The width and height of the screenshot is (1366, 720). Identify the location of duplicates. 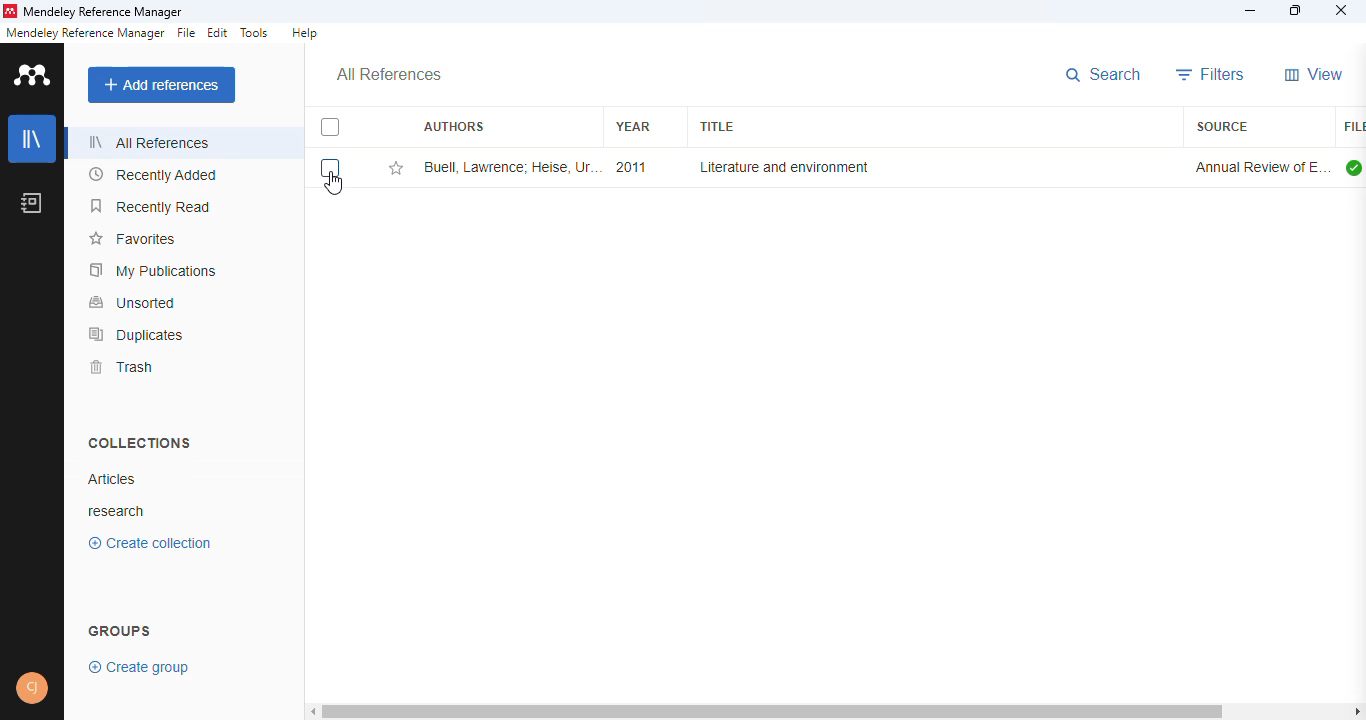
(137, 335).